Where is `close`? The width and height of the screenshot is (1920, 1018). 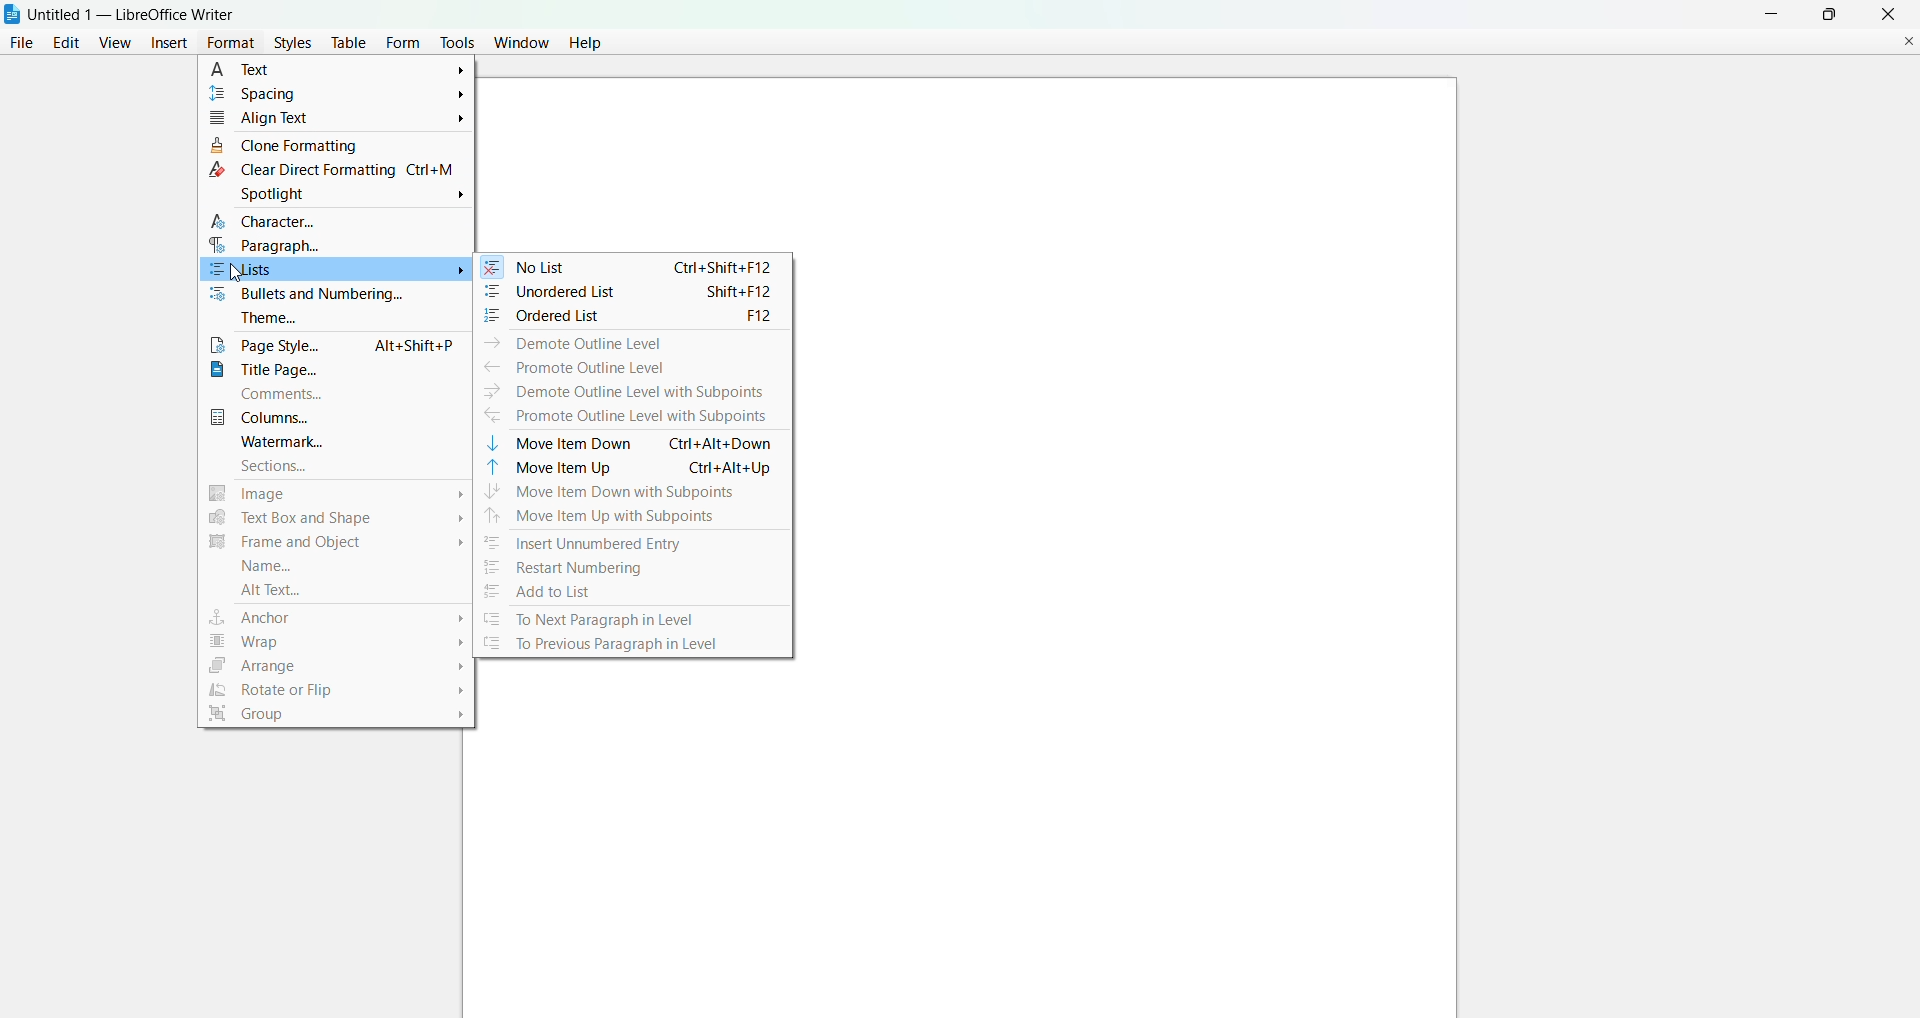 close is located at coordinates (1887, 14).